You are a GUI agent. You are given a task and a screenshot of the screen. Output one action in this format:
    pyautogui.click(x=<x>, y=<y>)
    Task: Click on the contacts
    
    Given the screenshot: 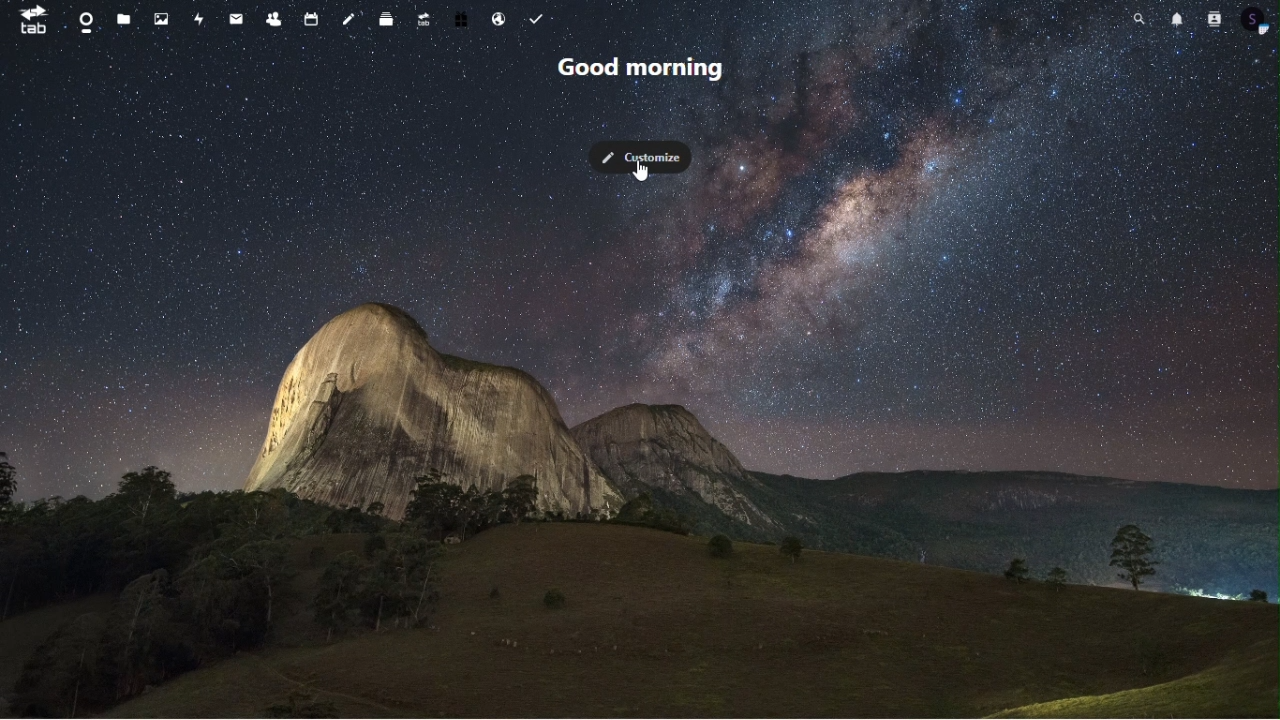 What is the action you would take?
    pyautogui.click(x=273, y=18)
    